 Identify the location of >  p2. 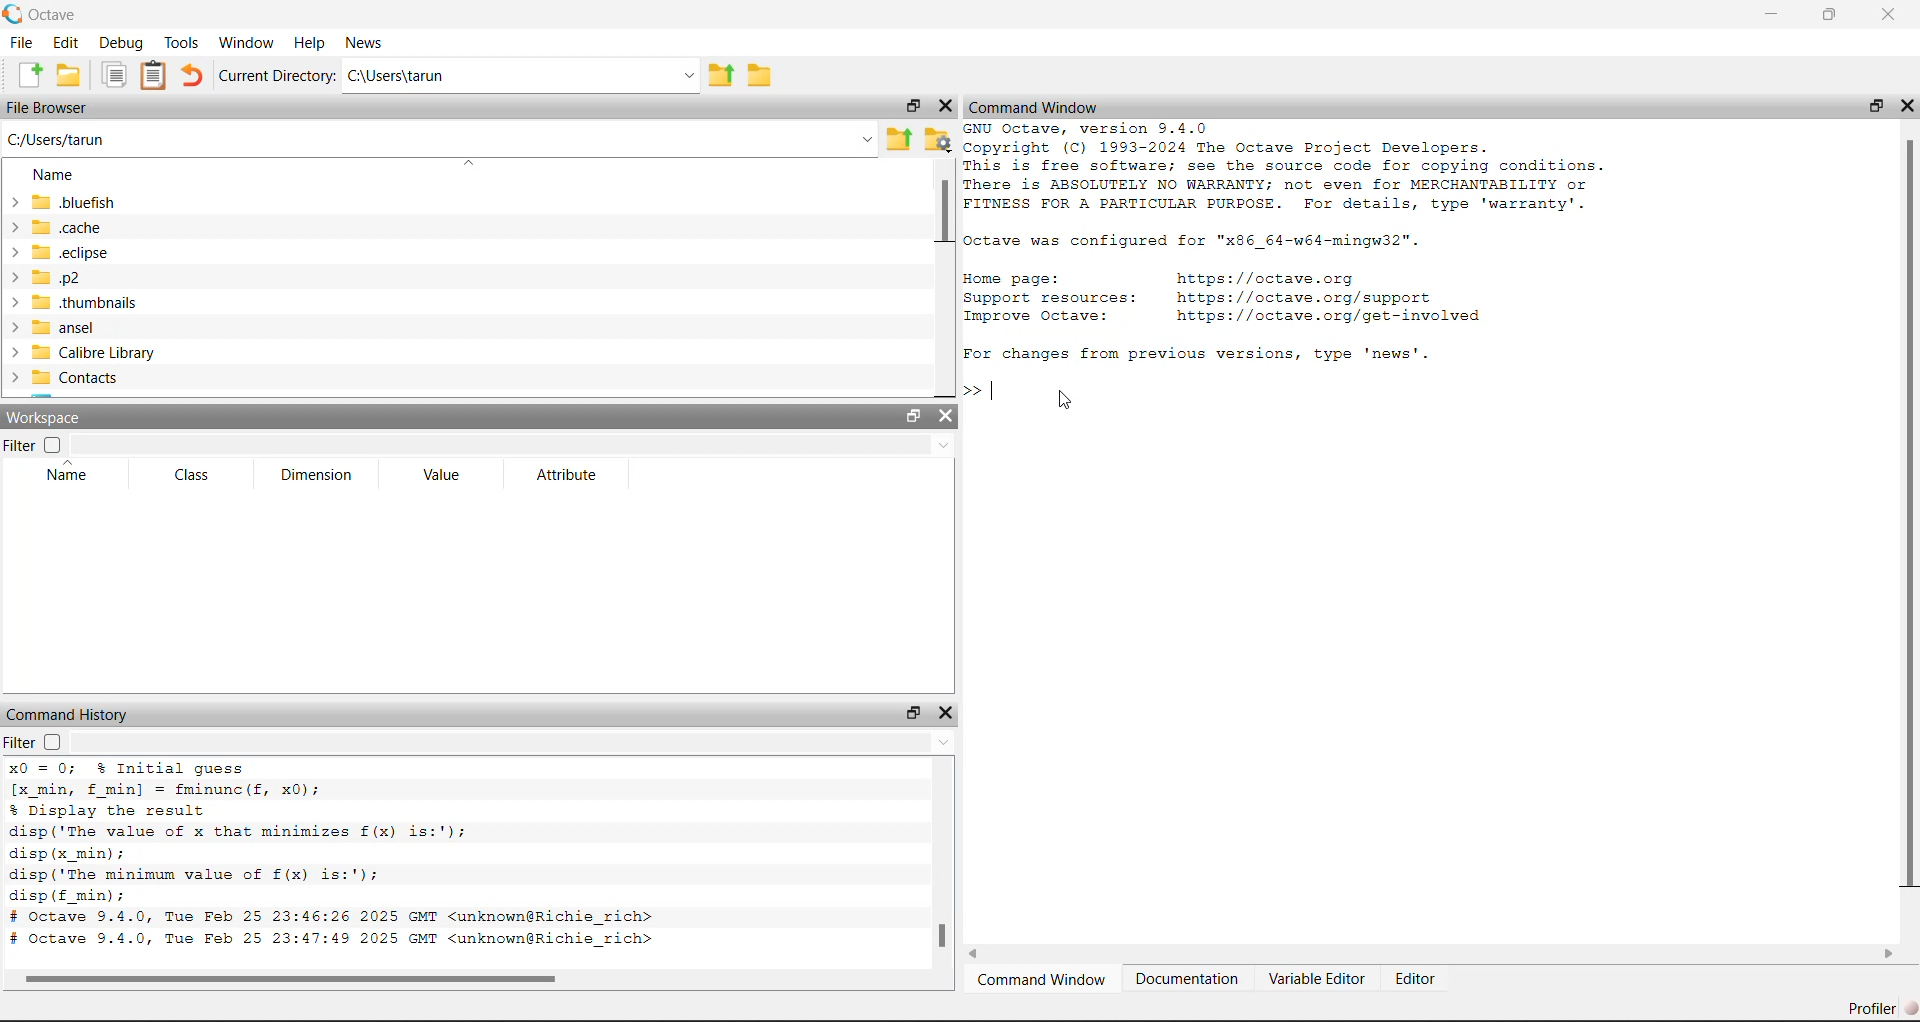
(58, 277).